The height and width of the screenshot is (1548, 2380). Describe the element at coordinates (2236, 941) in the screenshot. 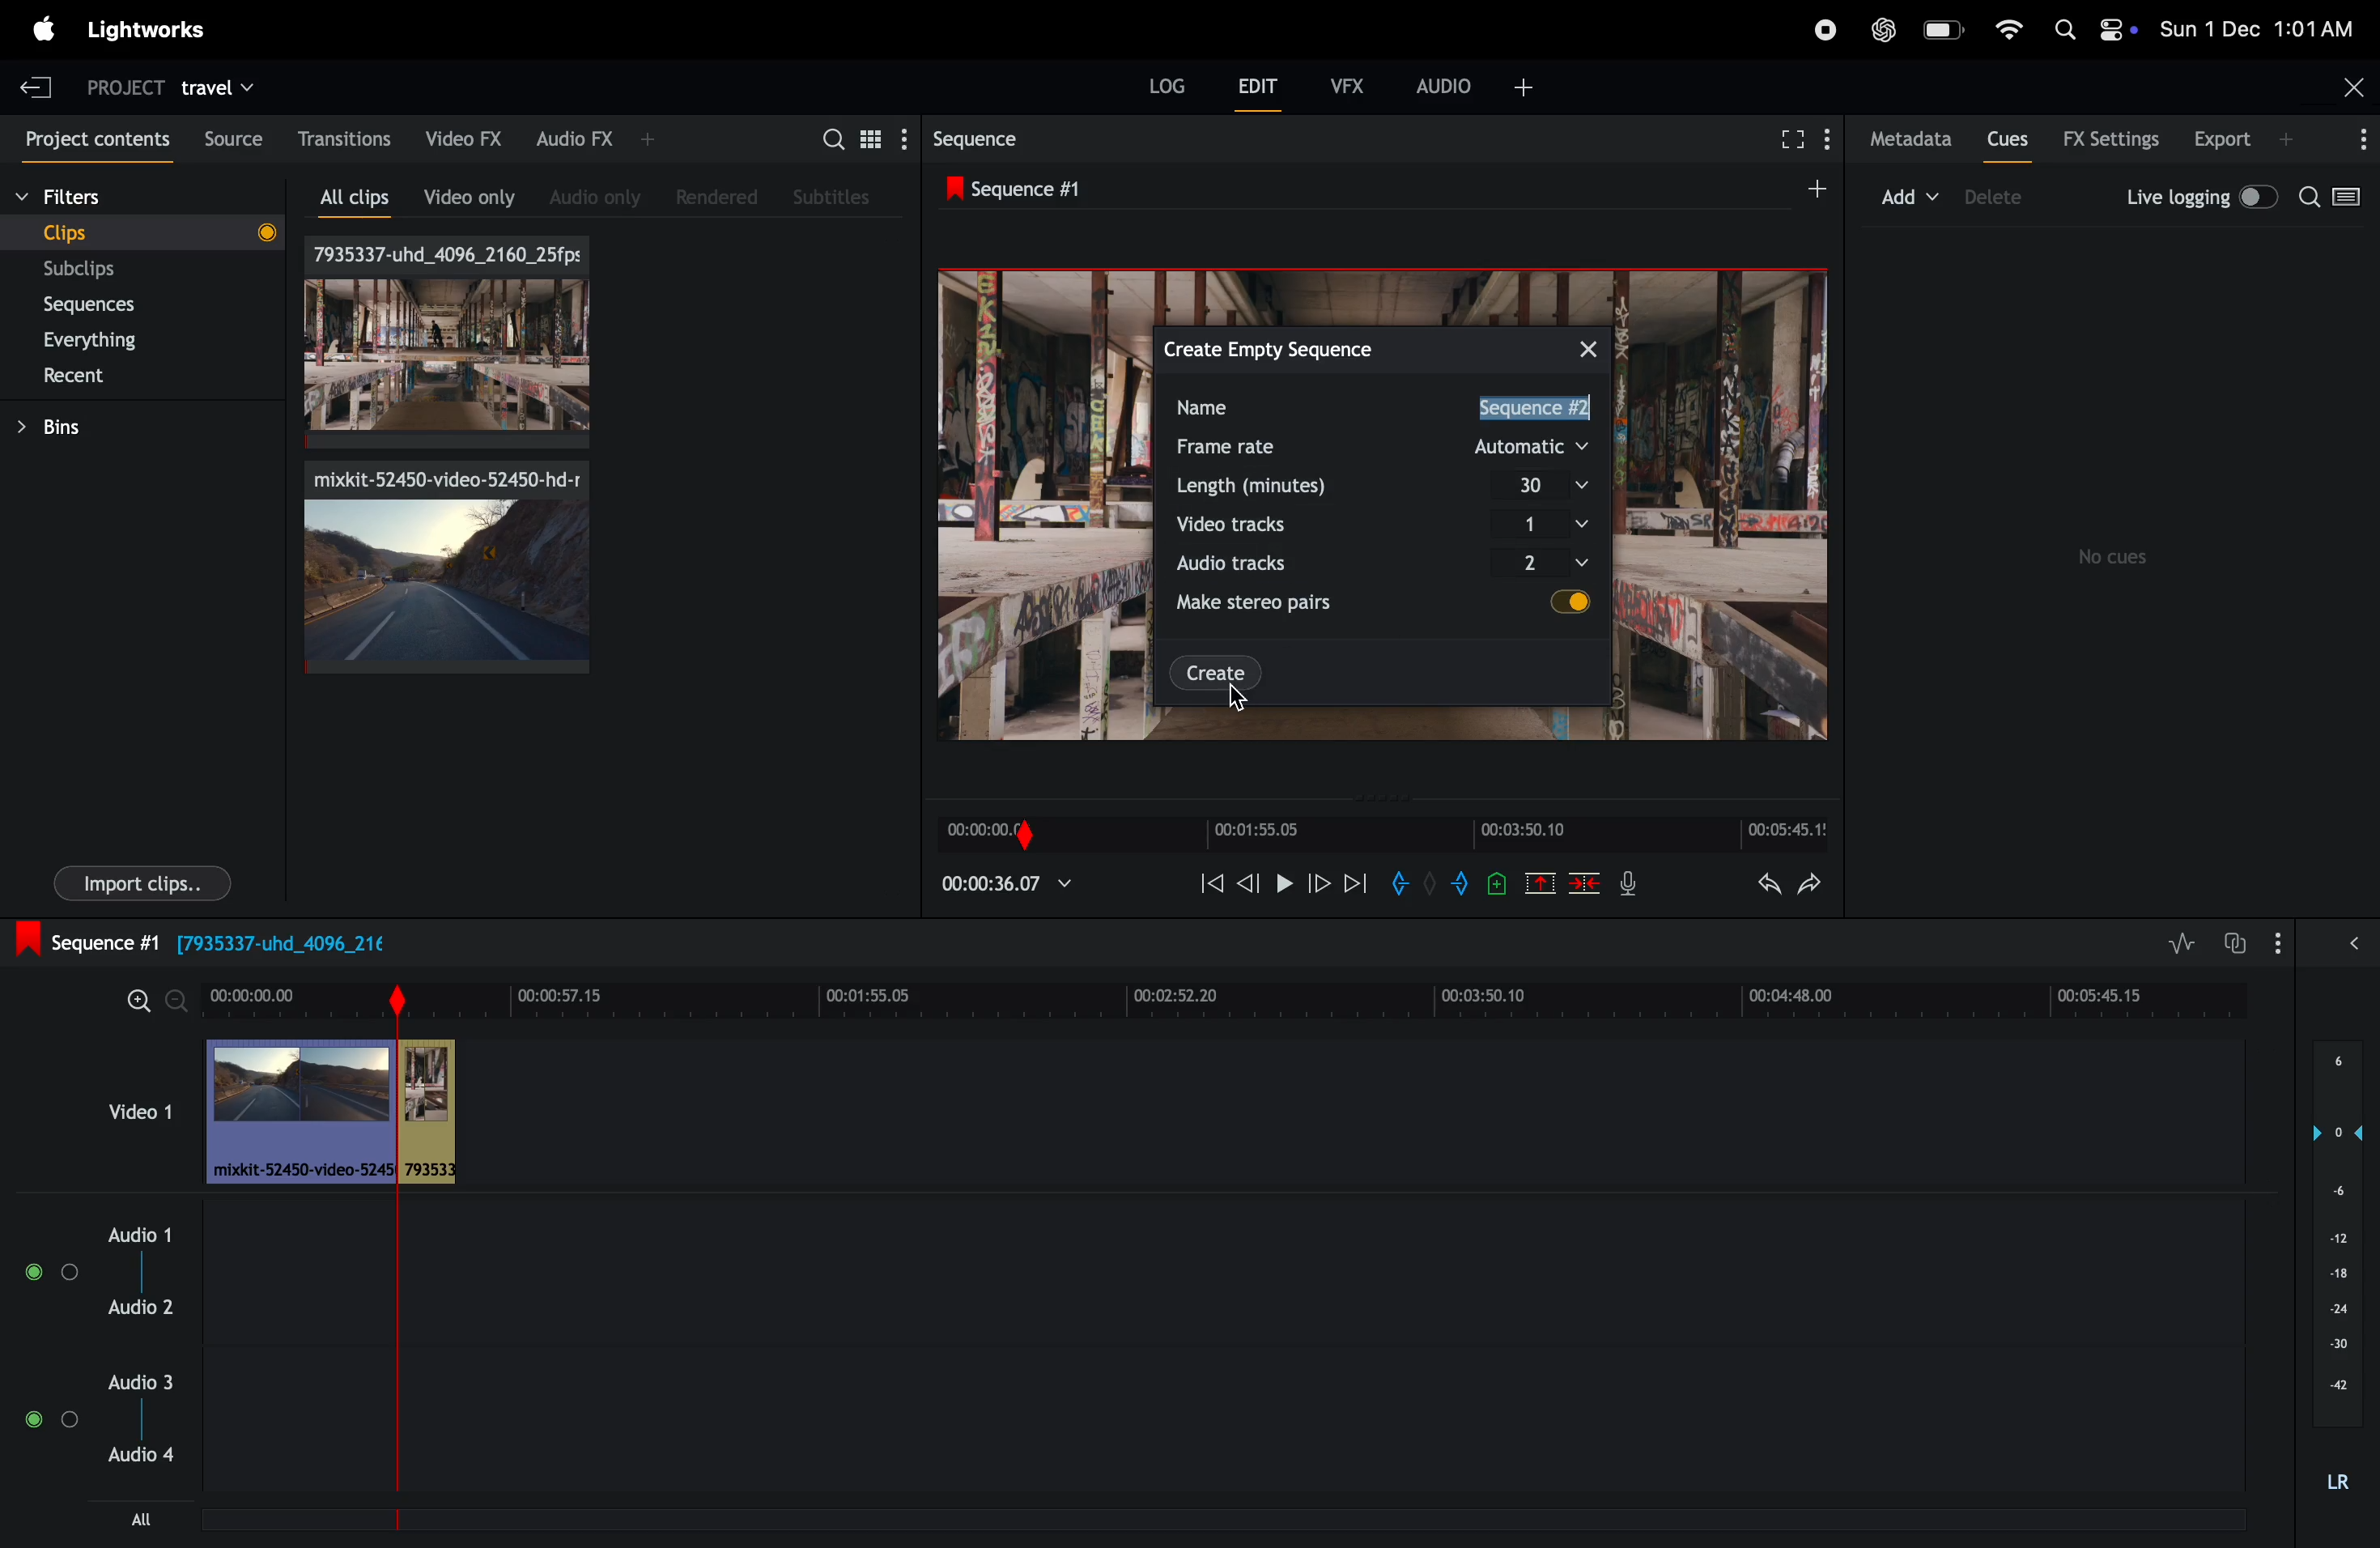

I see `toggle auto track sync` at that location.